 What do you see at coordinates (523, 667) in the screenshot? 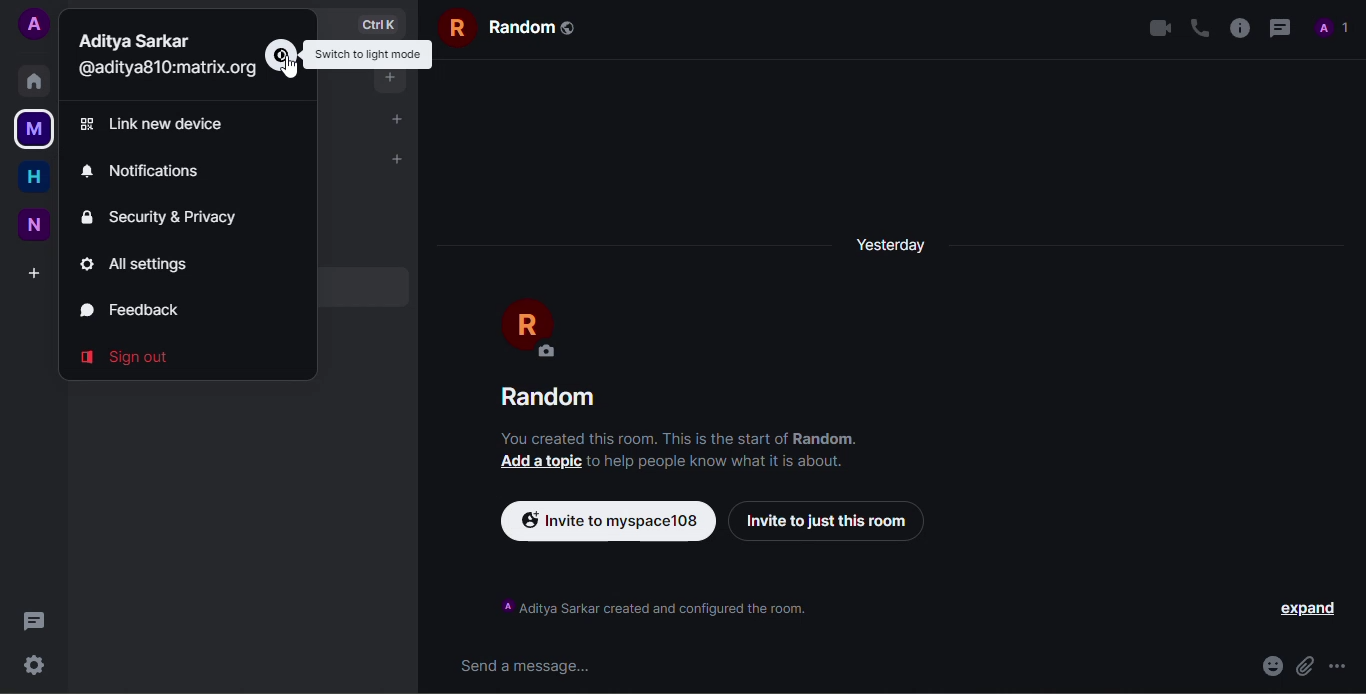
I see `send message` at bounding box center [523, 667].